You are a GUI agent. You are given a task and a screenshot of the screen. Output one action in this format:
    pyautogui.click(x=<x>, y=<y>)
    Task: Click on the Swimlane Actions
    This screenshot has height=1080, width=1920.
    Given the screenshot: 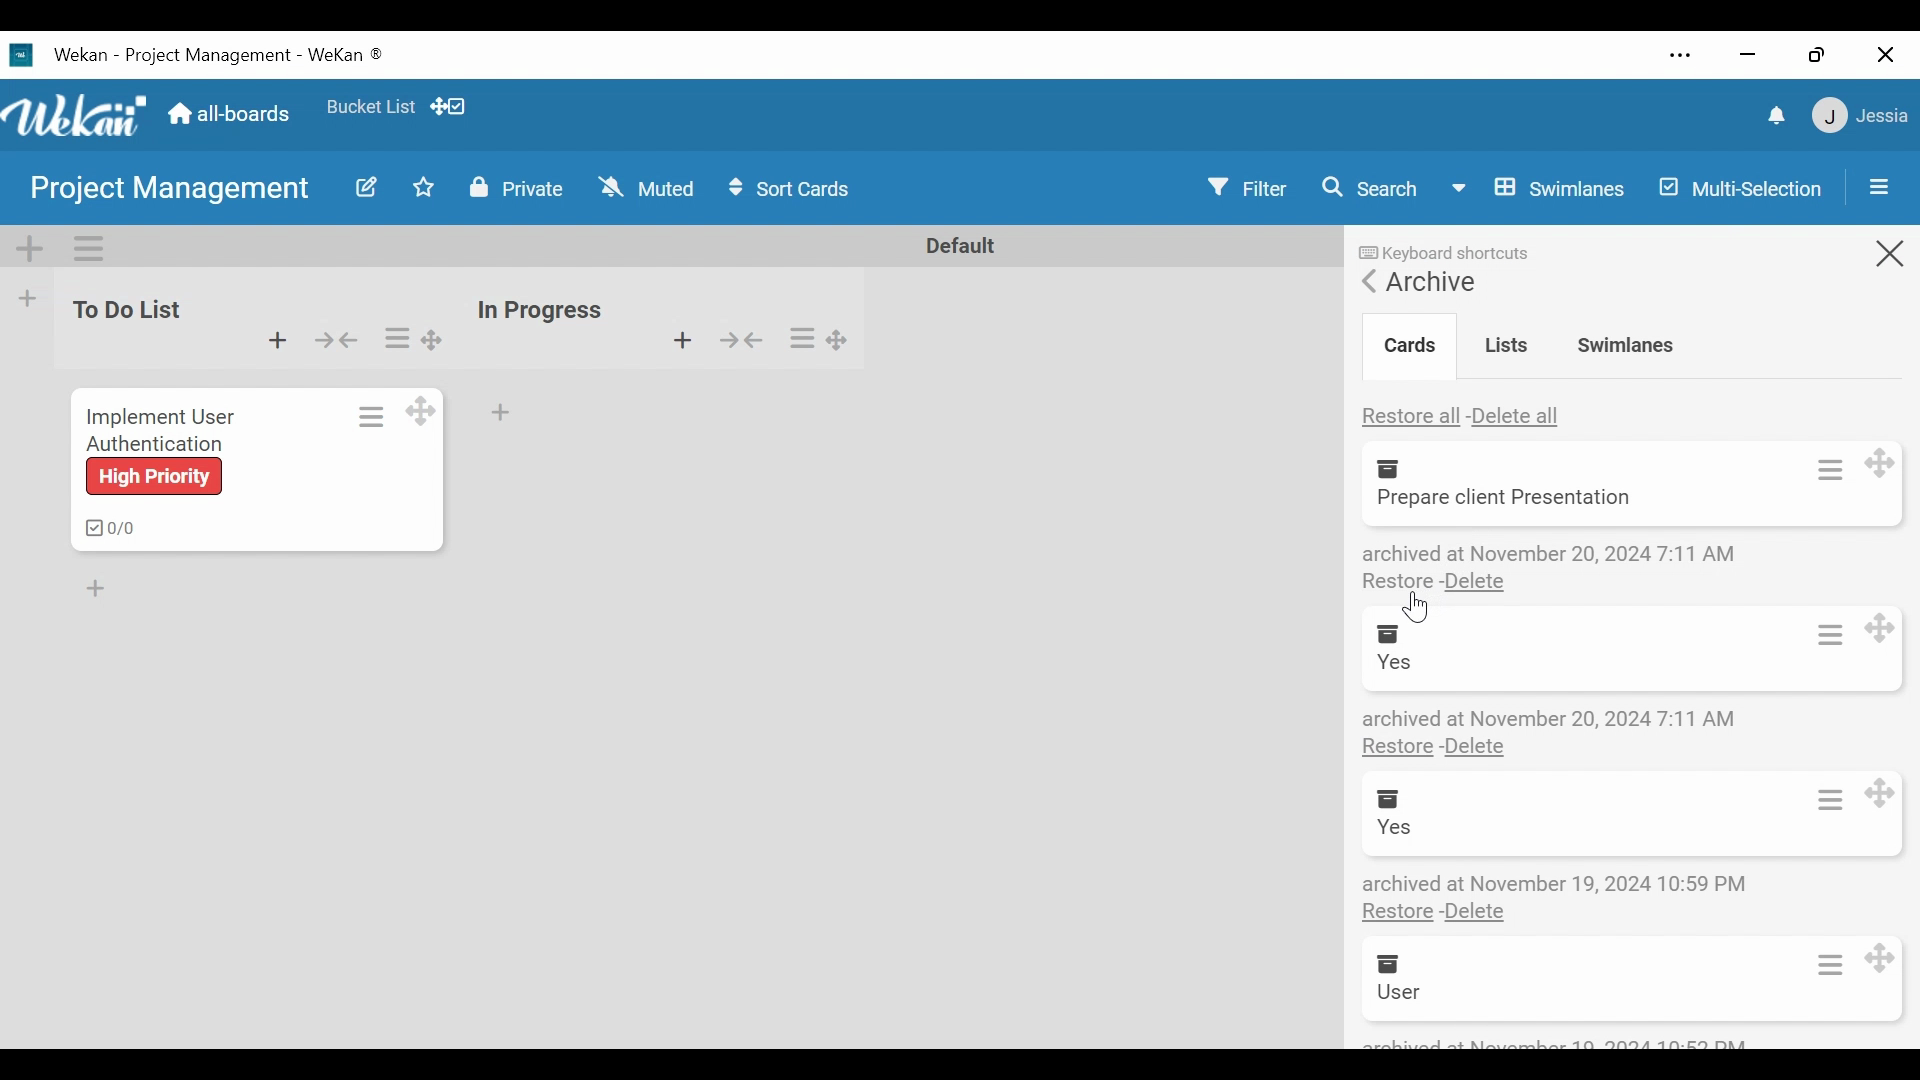 What is the action you would take?
    pyautogui.click(x=83, y=248)
    